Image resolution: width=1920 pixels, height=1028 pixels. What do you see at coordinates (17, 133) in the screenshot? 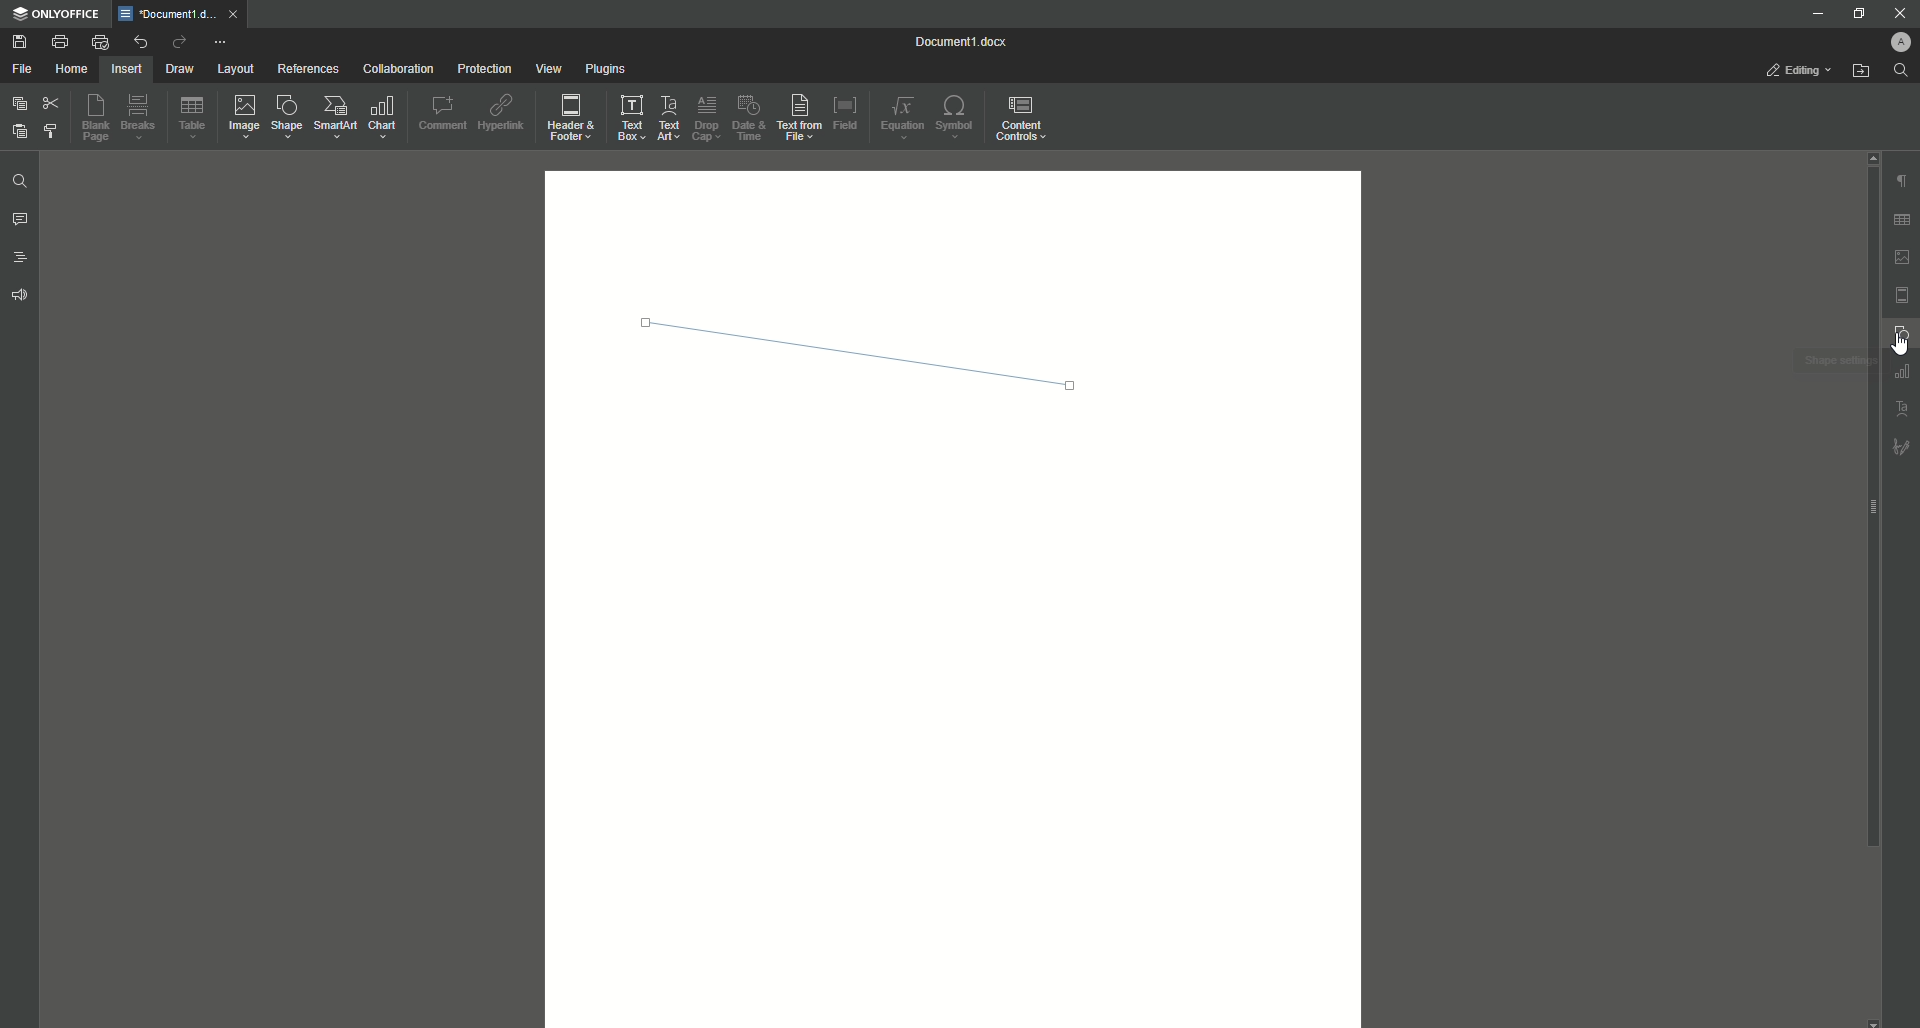
I see `Paste` at bounding box center [17, 133].